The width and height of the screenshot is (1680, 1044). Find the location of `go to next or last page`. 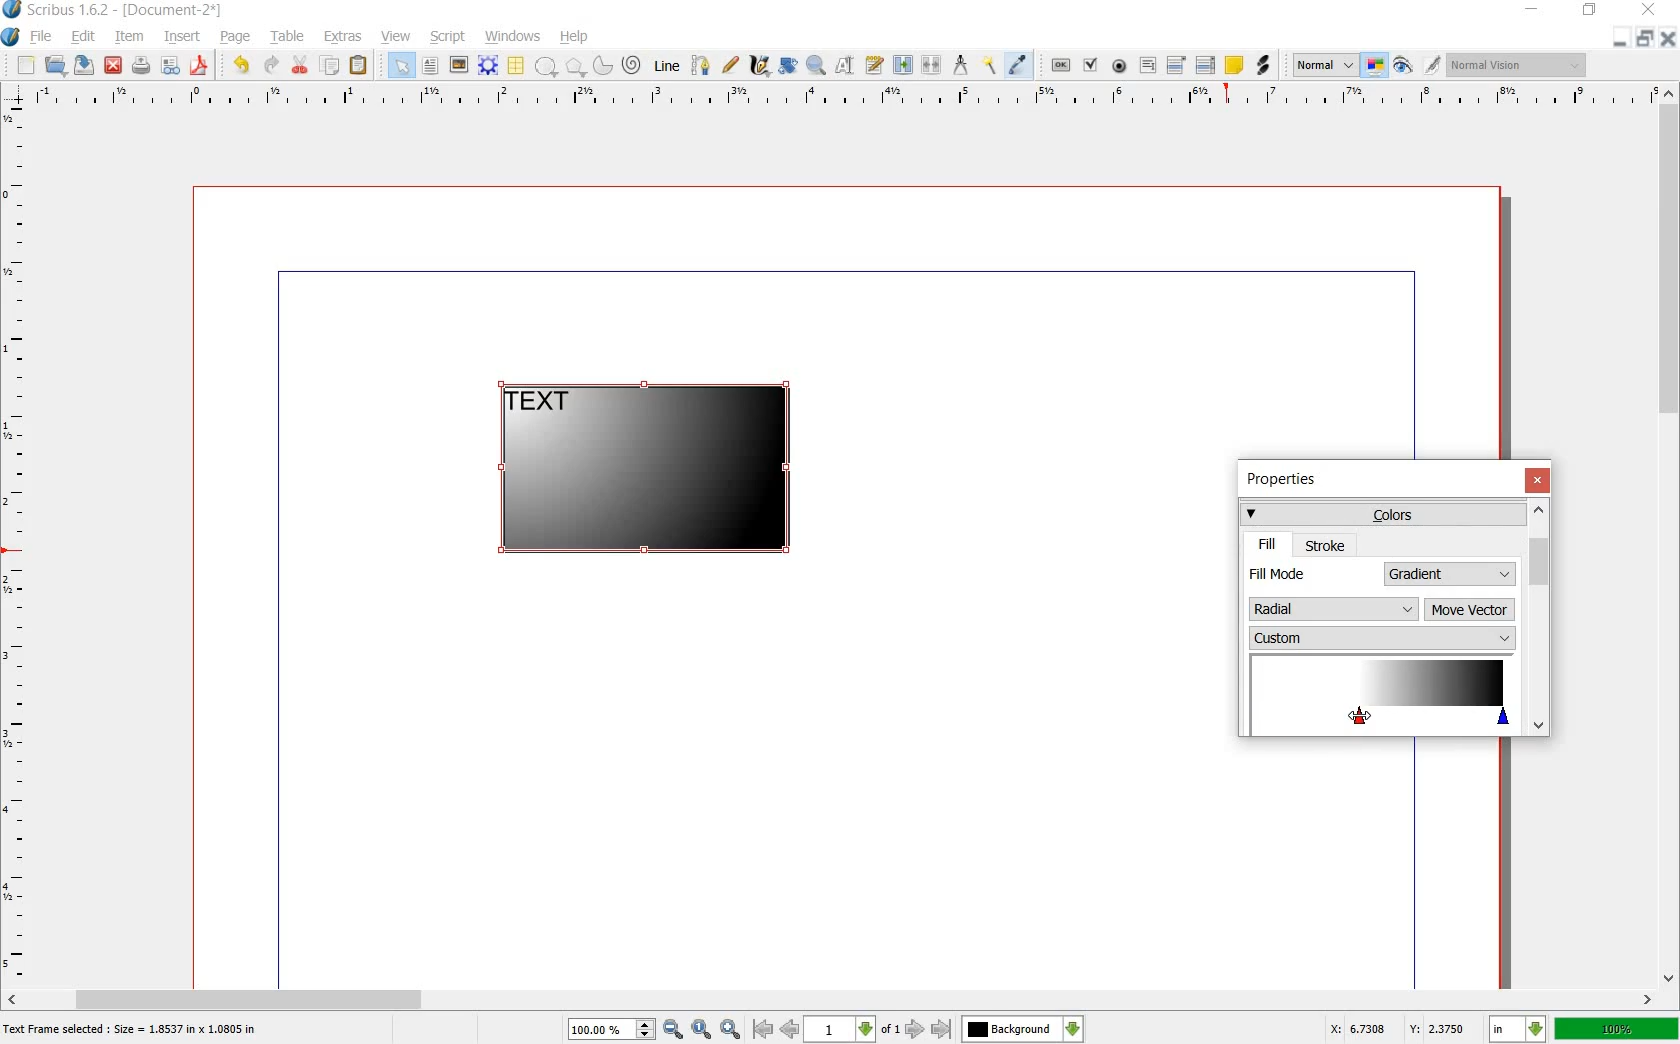

go to next or last page is located at coordinates (927, 1030).